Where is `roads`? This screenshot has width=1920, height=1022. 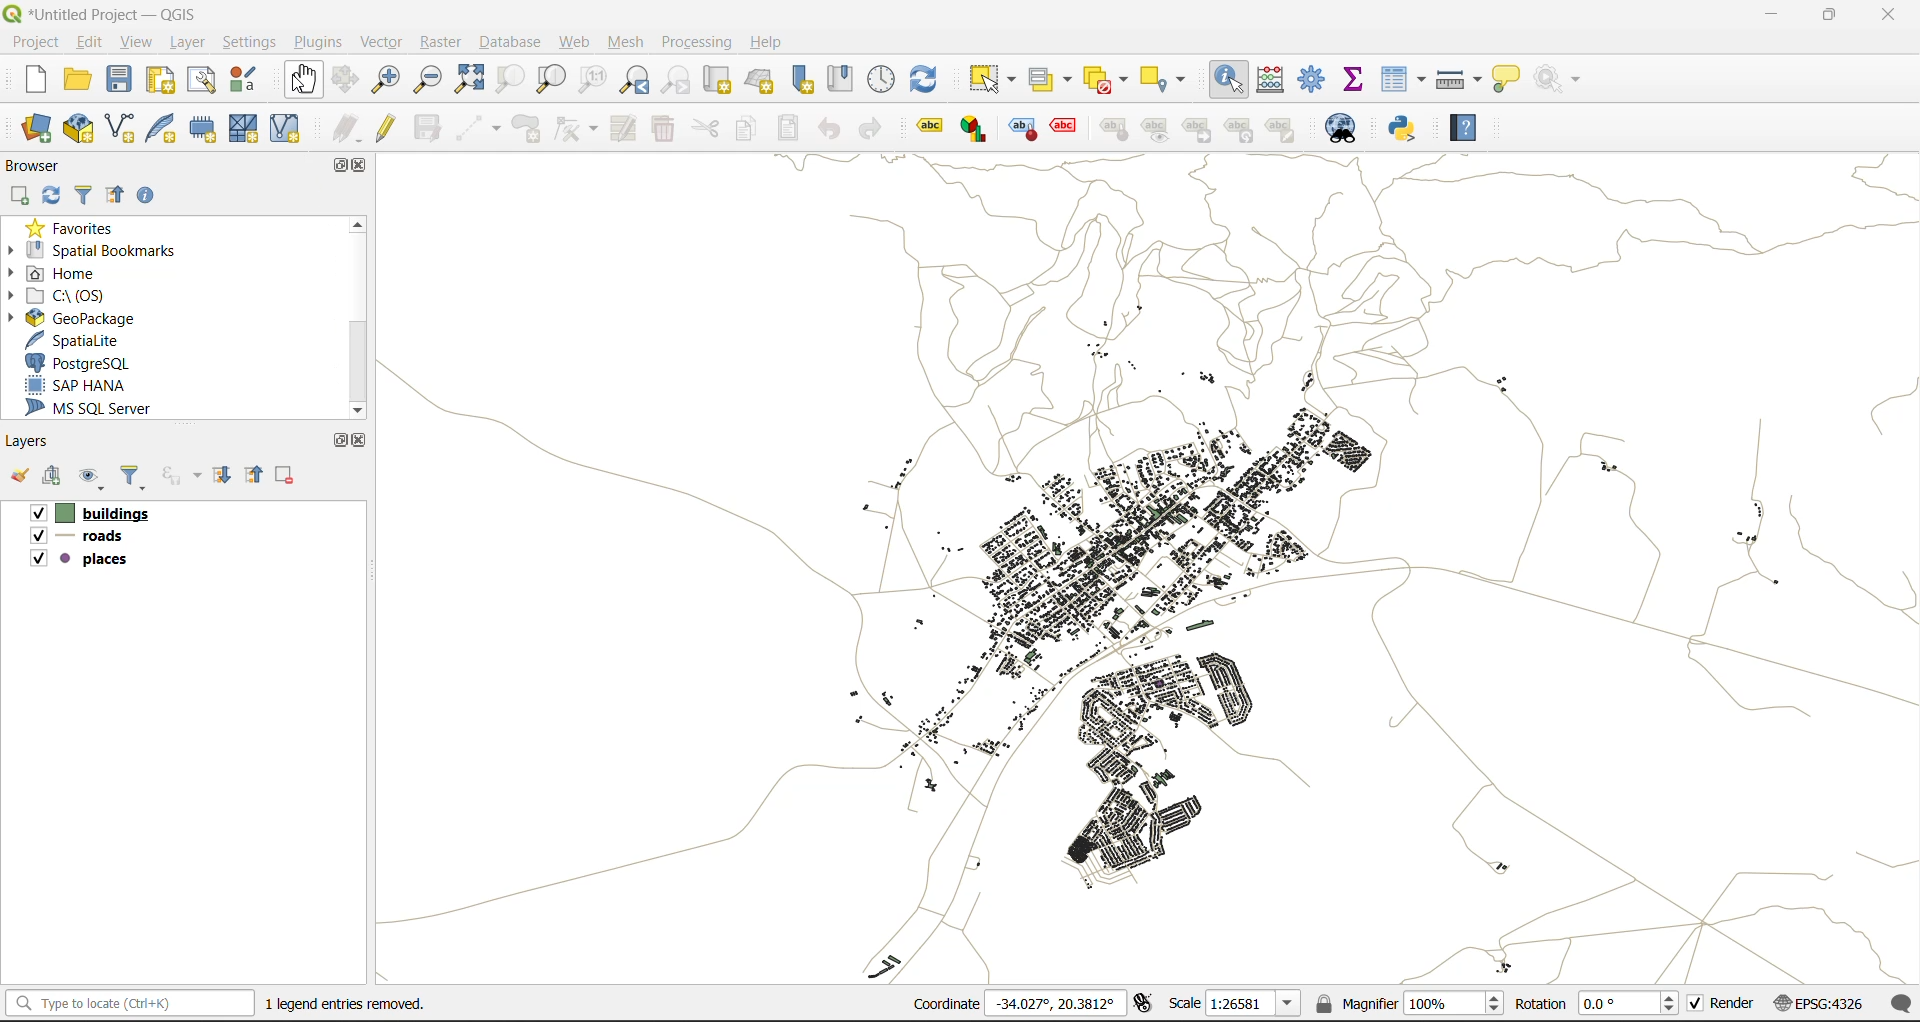 roads is located at coordinates (94, 535).